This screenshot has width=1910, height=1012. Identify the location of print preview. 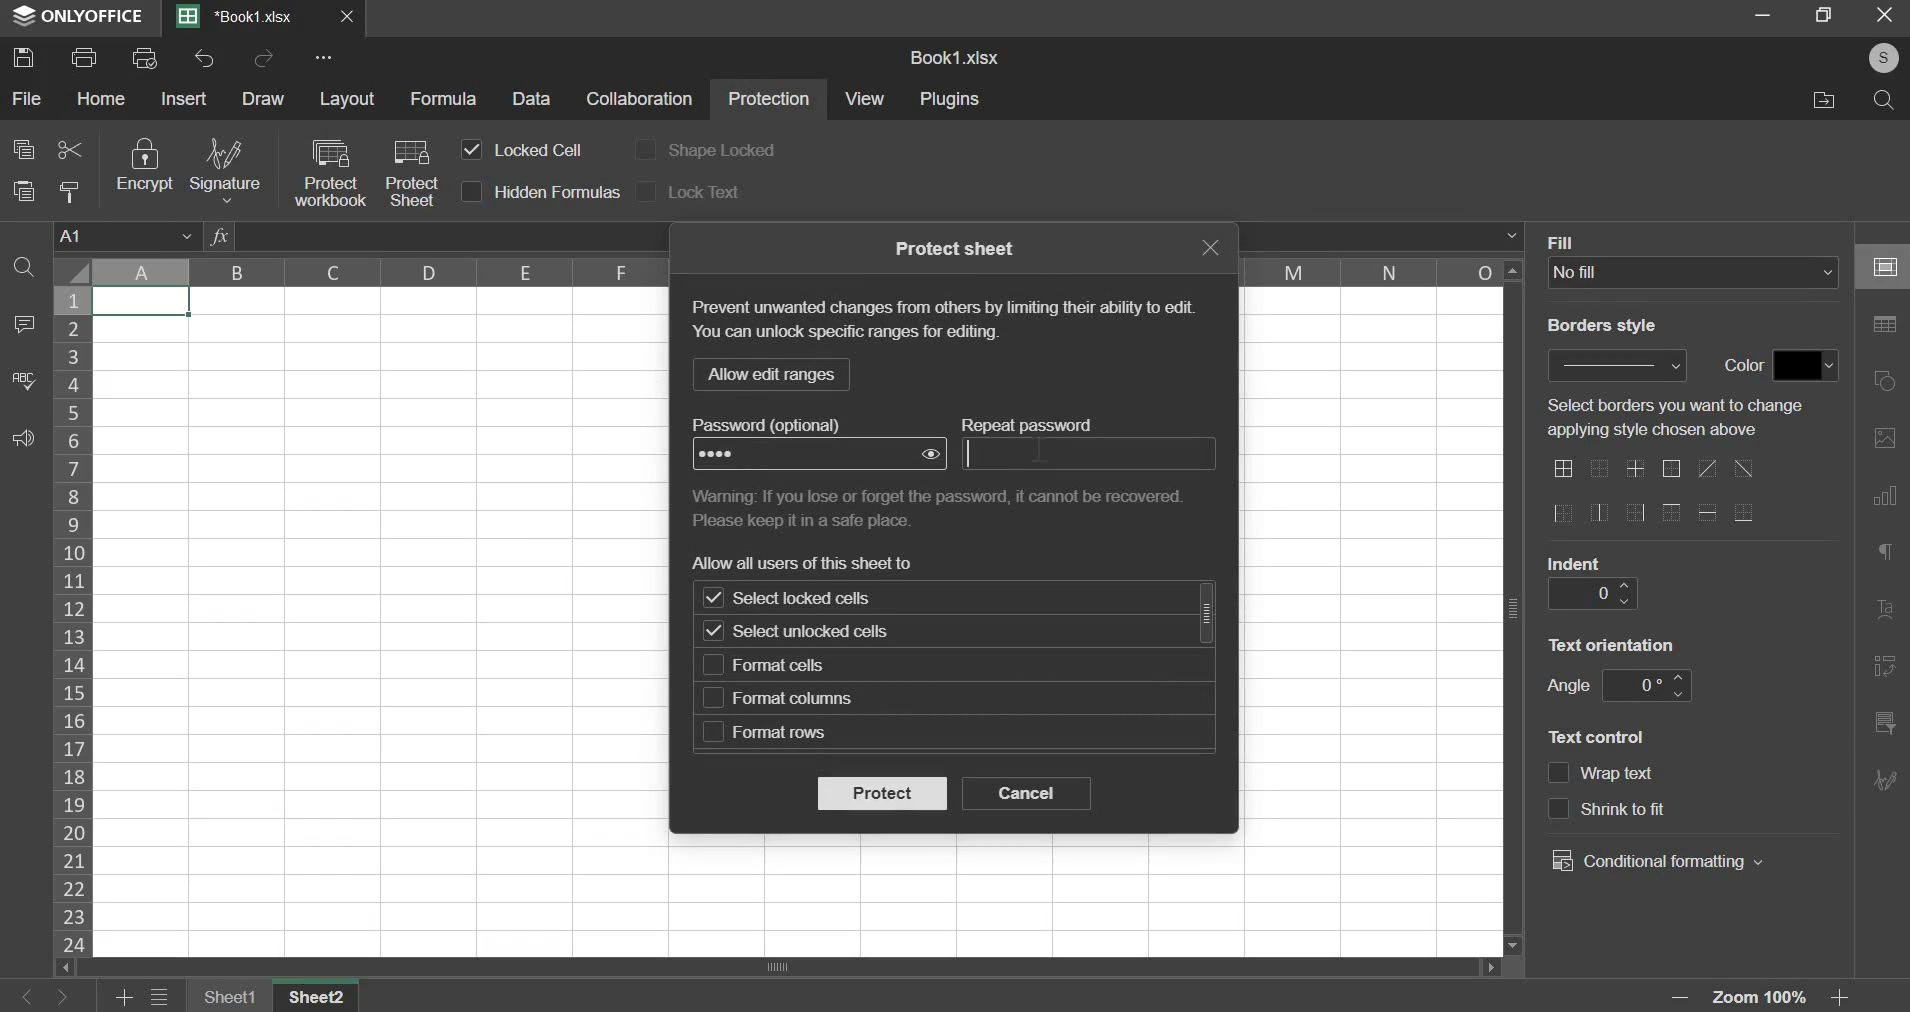
(143, 56).